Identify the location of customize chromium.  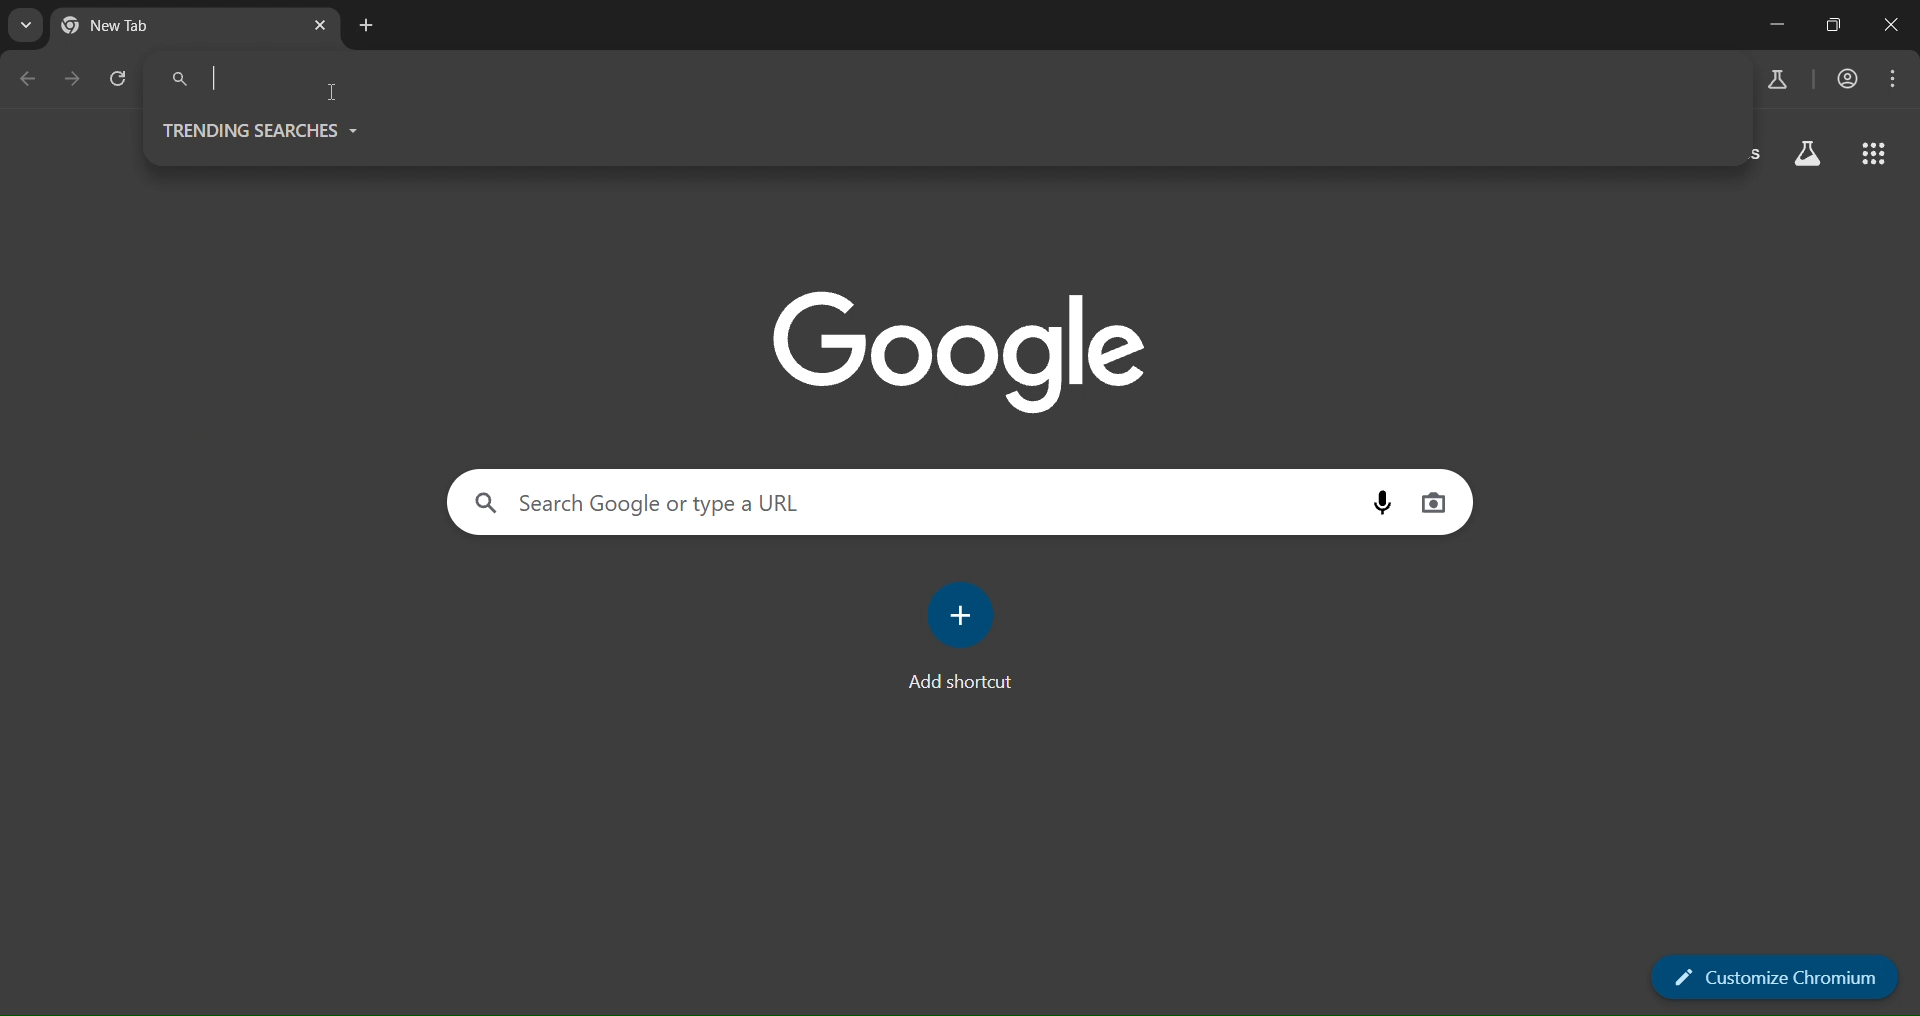
(1775, 978).